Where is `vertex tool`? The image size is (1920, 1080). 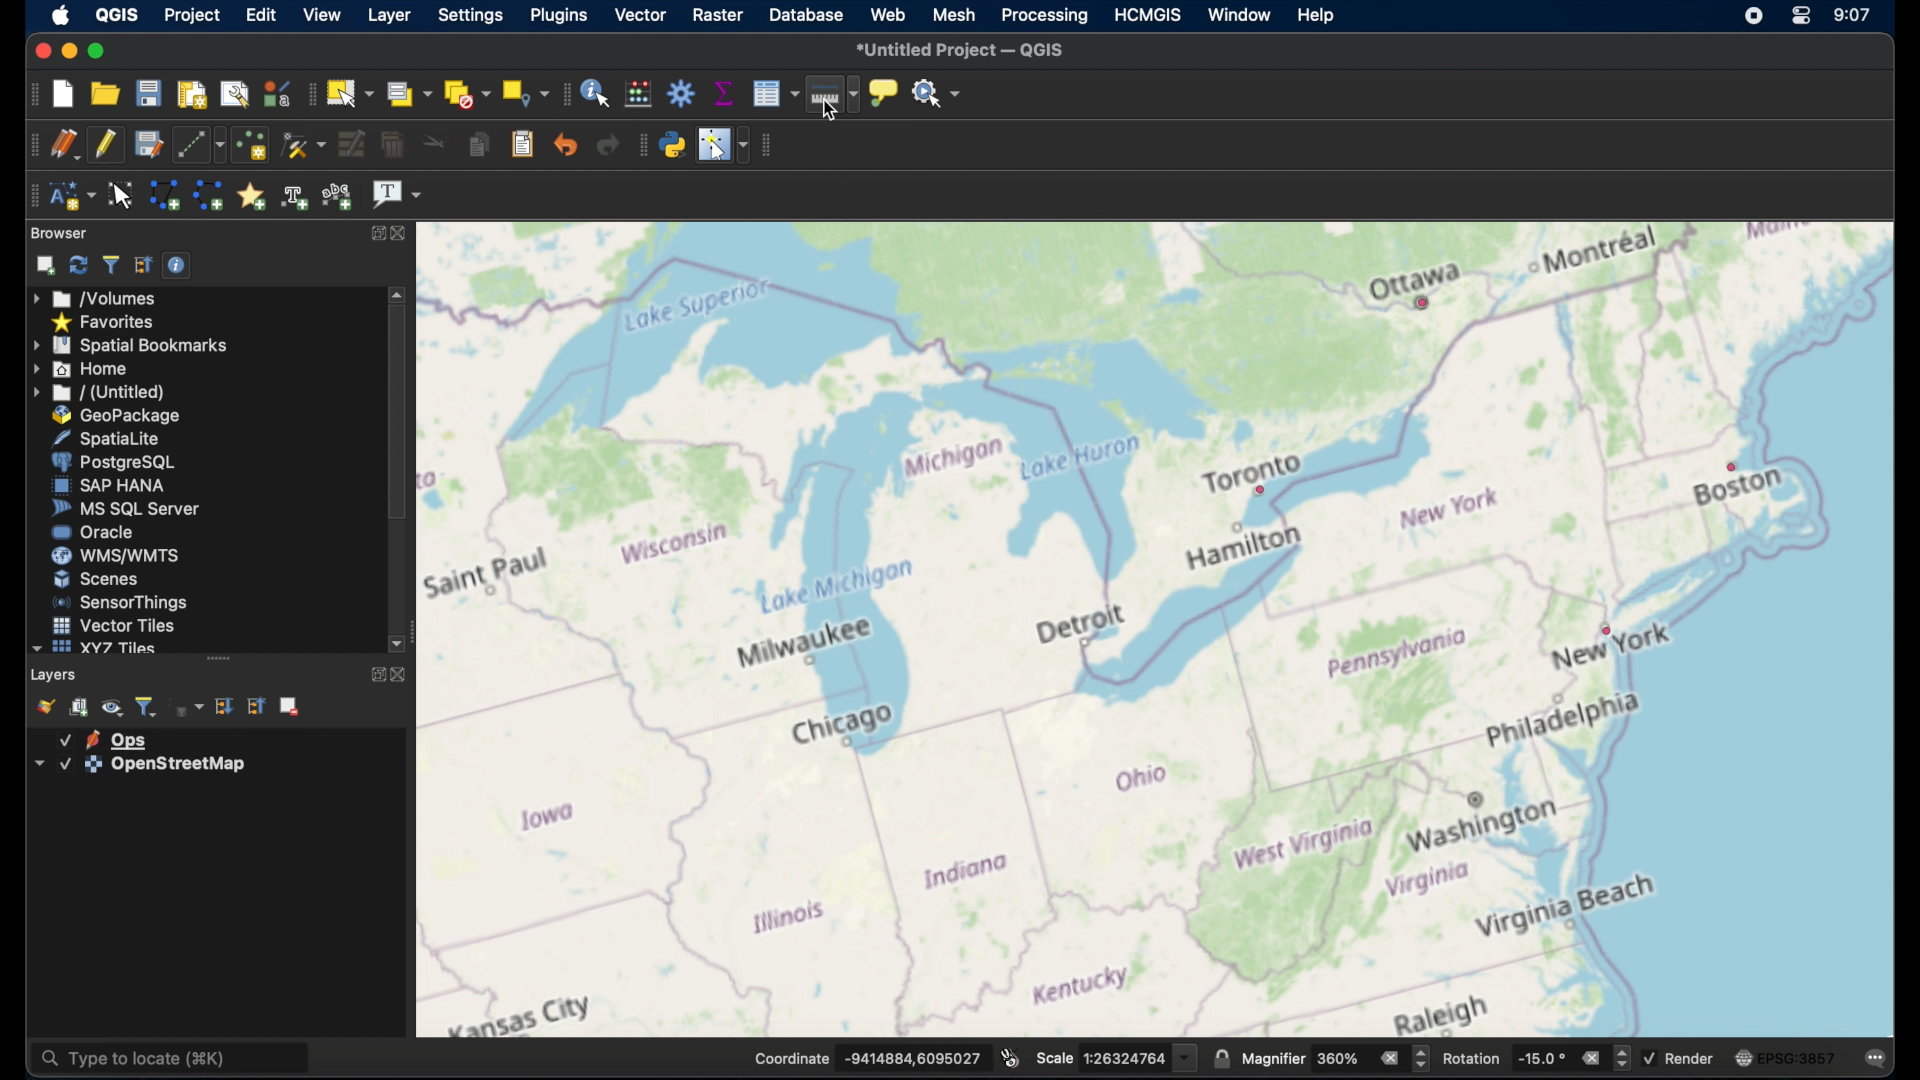
vertex tool is located at coordinates (304, 145).